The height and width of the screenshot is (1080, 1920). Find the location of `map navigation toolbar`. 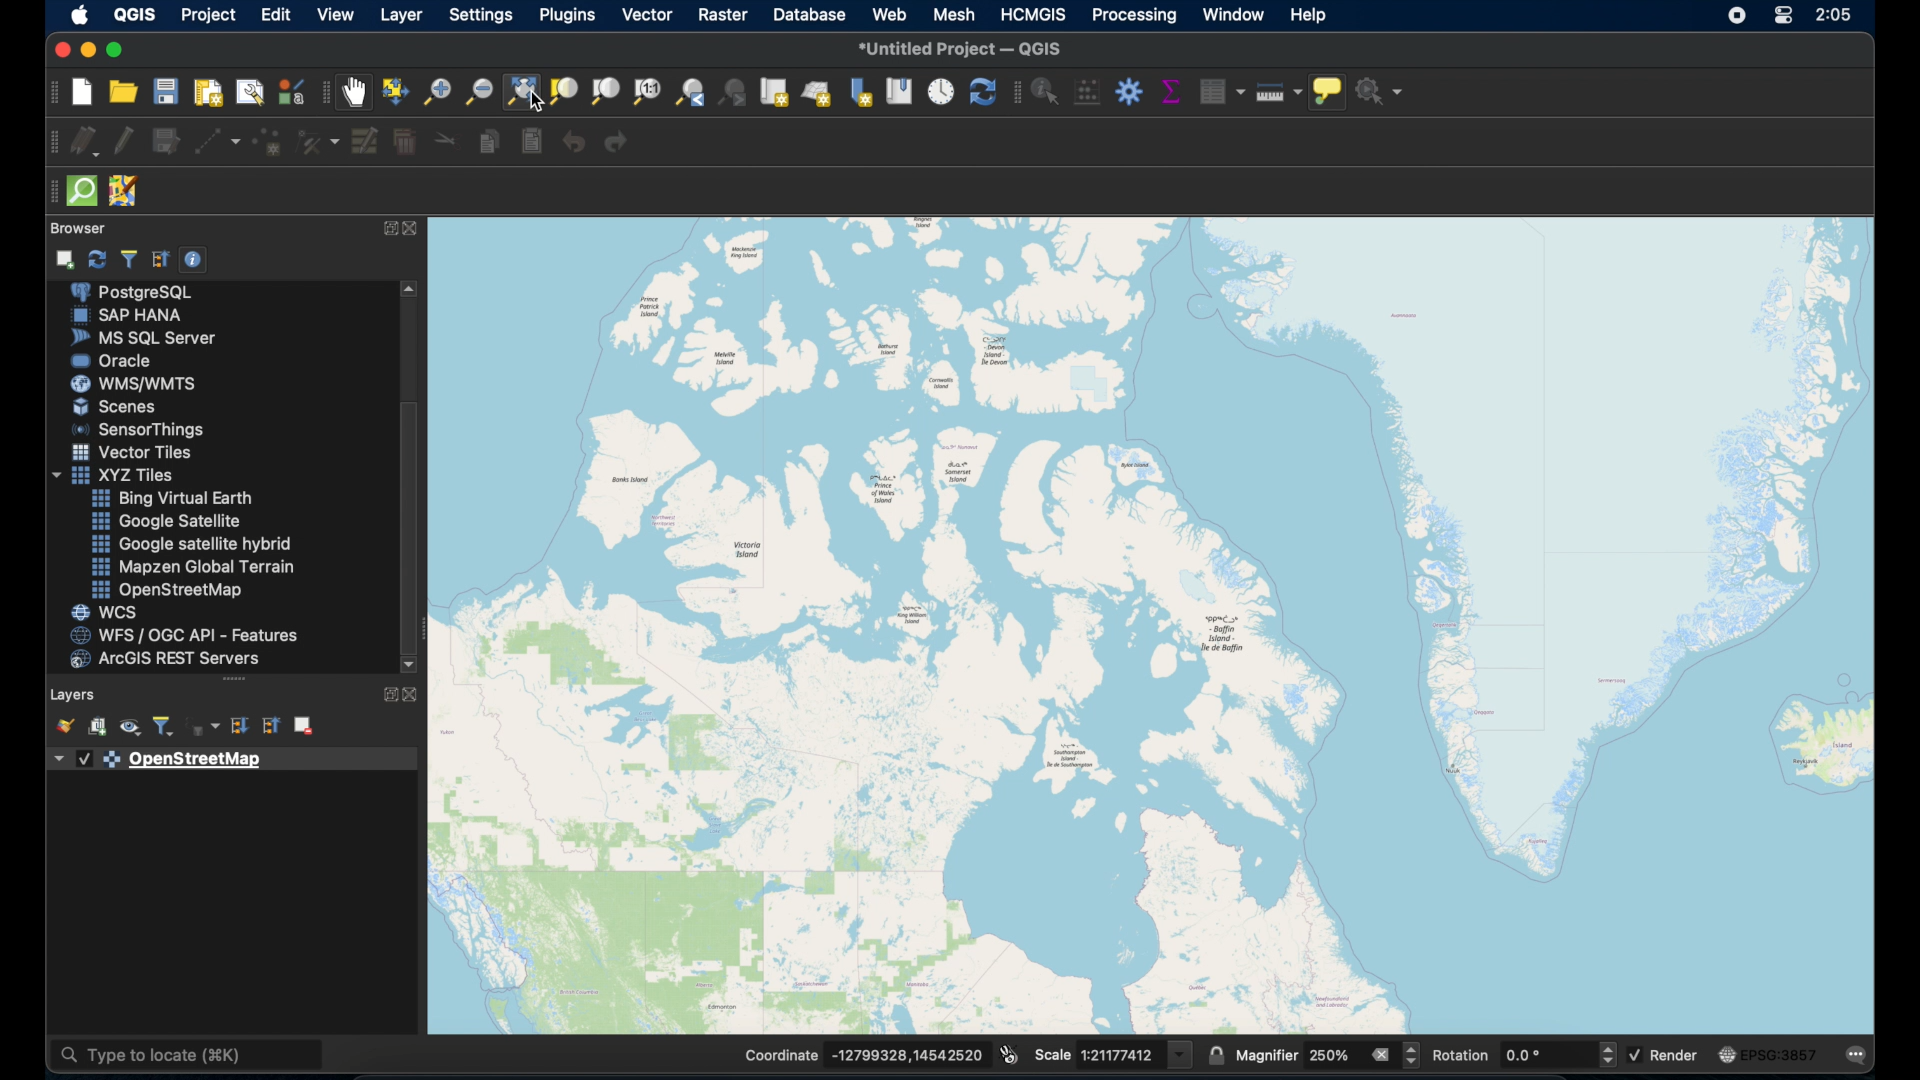

map navigation toolbar is located at coordinates (321, 92).